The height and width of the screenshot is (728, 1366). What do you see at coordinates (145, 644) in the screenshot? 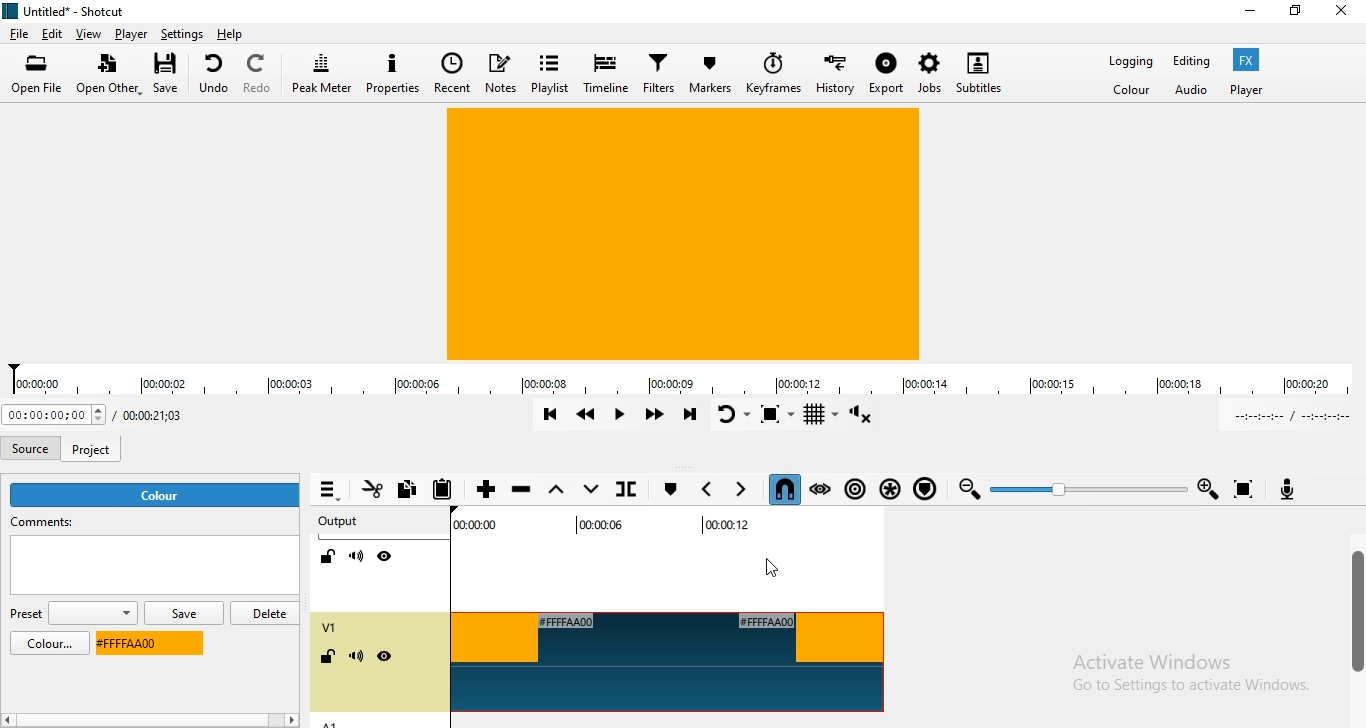
I see `new color code` at bounding box center [145, 644].